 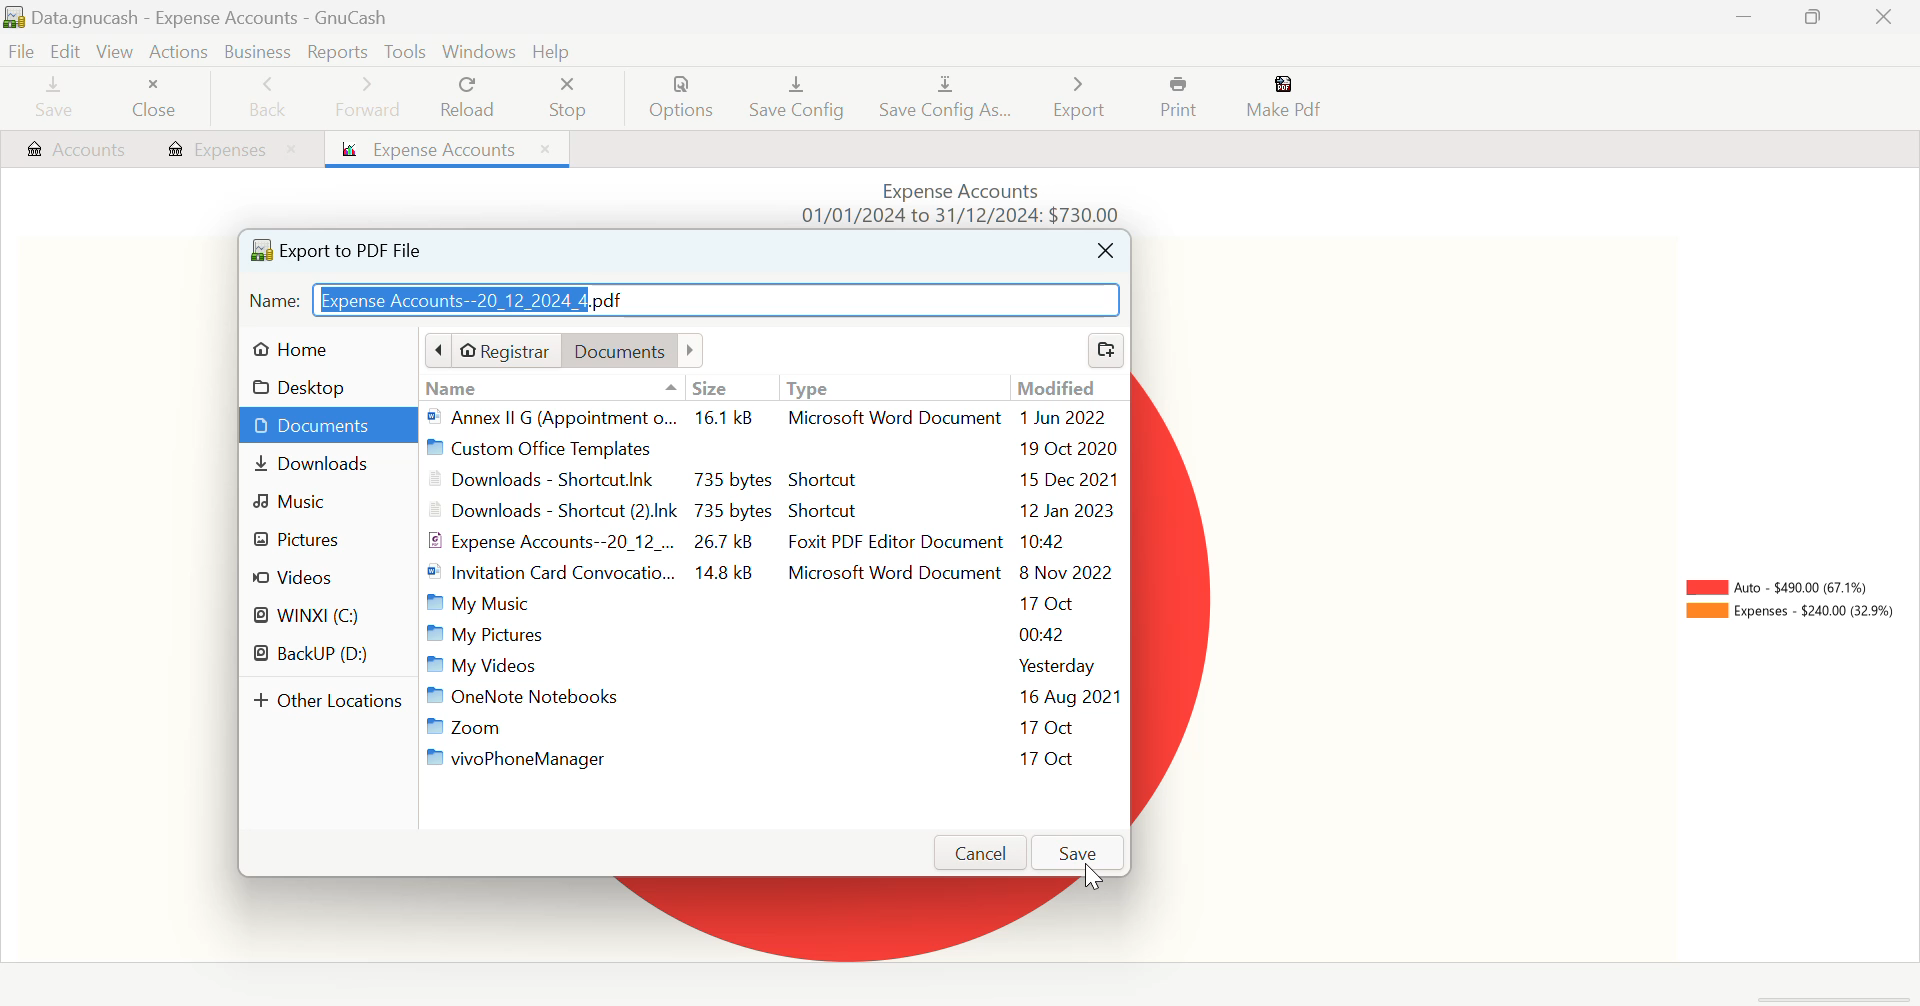 What do you see at coordinates (331, 704) in the screenshot?
I see `Other Locations` at bounding box center [331, 704].